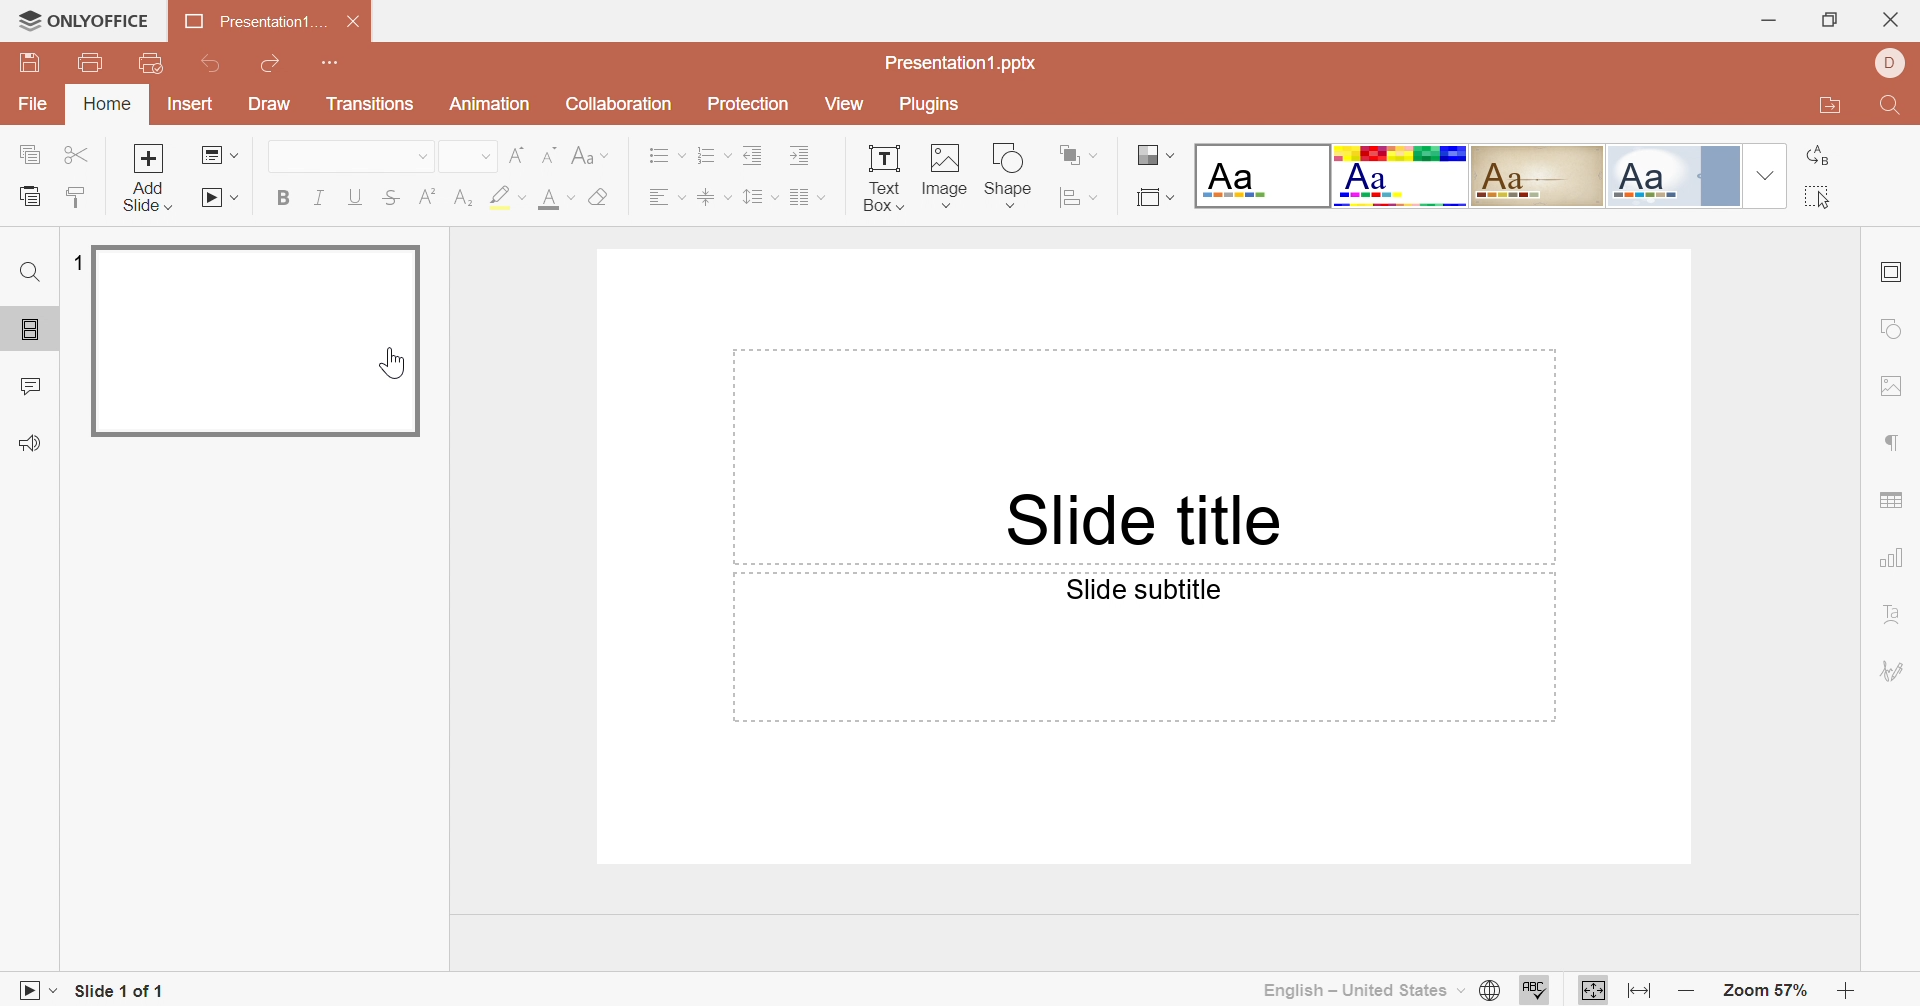 The height and width of the screenshot is (1006, 1920). What do you see at coordinates (1815, 157) in the screenshot?
I see `Replace` at bounding box center [1815, 157].